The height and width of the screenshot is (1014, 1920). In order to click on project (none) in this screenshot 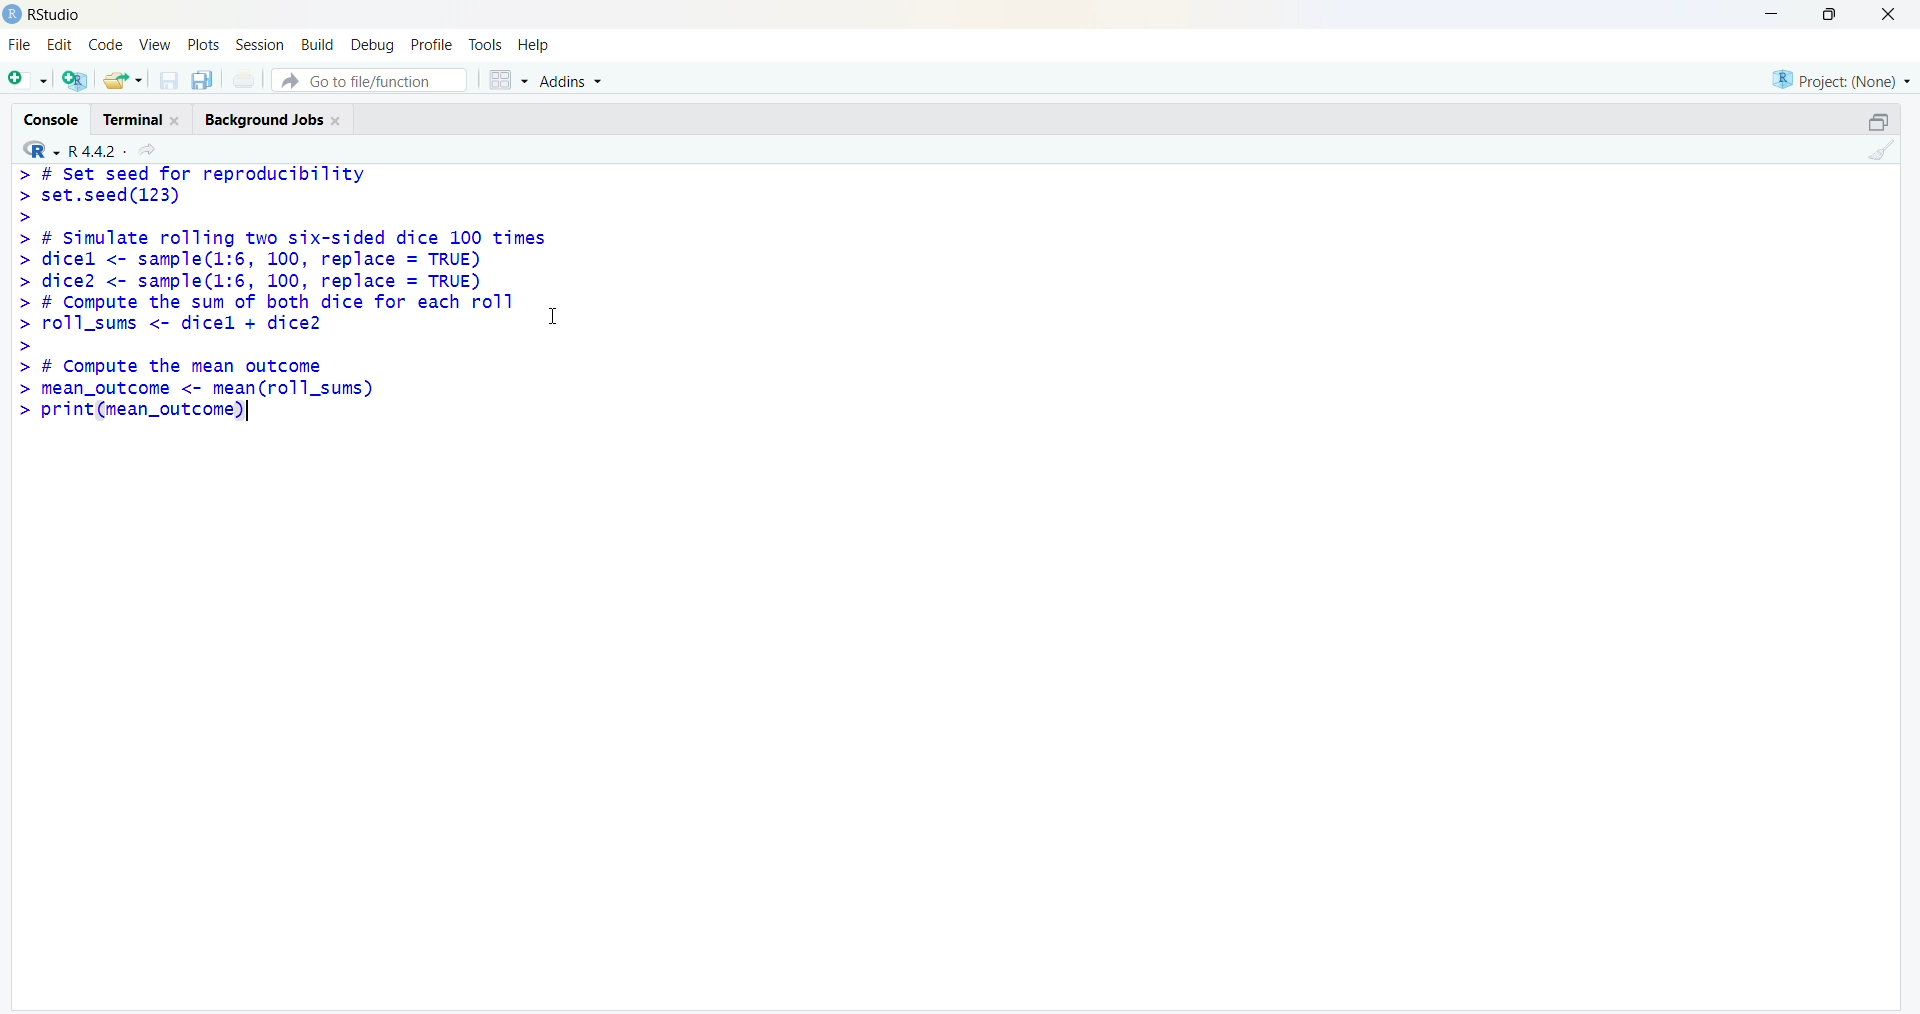, I will do `click(1841, 82)`.